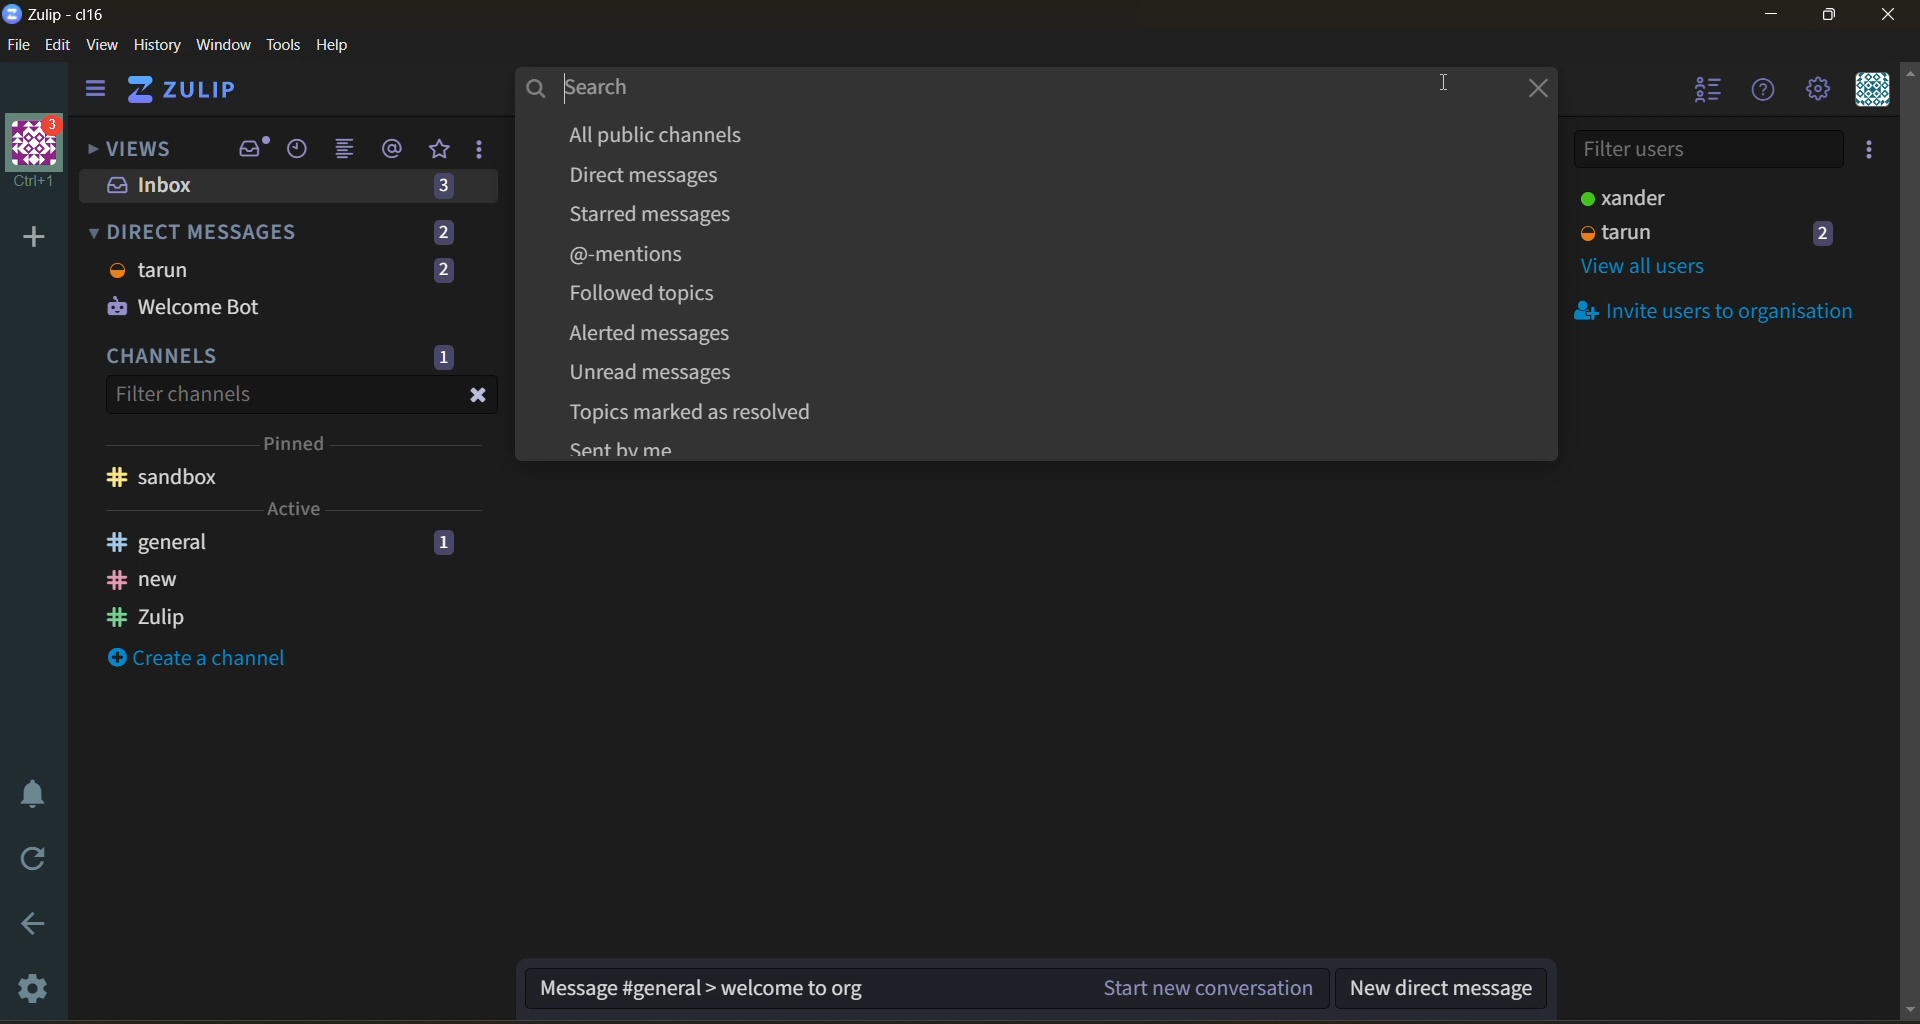 This screenshot has width=1920, height=1024. What do you see at coordinates (138, 150) in the screenshot?
I see `views` at bounding box center [138, 150].